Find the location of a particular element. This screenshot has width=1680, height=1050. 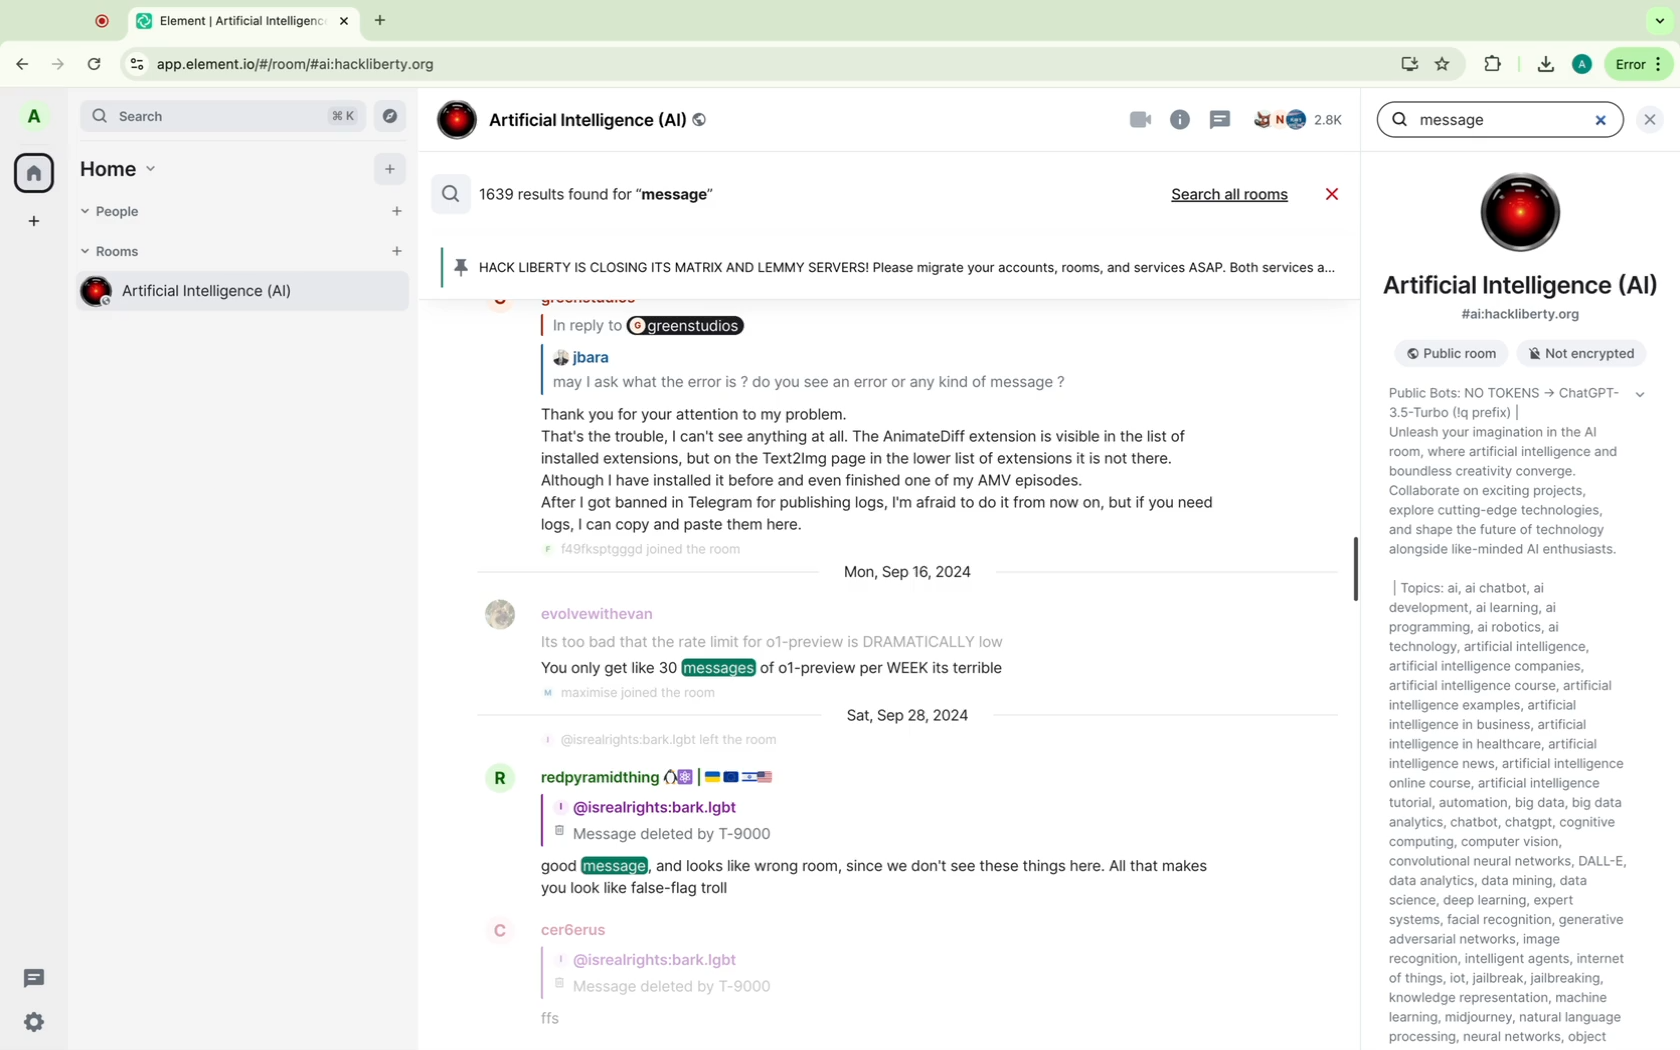

recording is located at coordinates (103, 20).